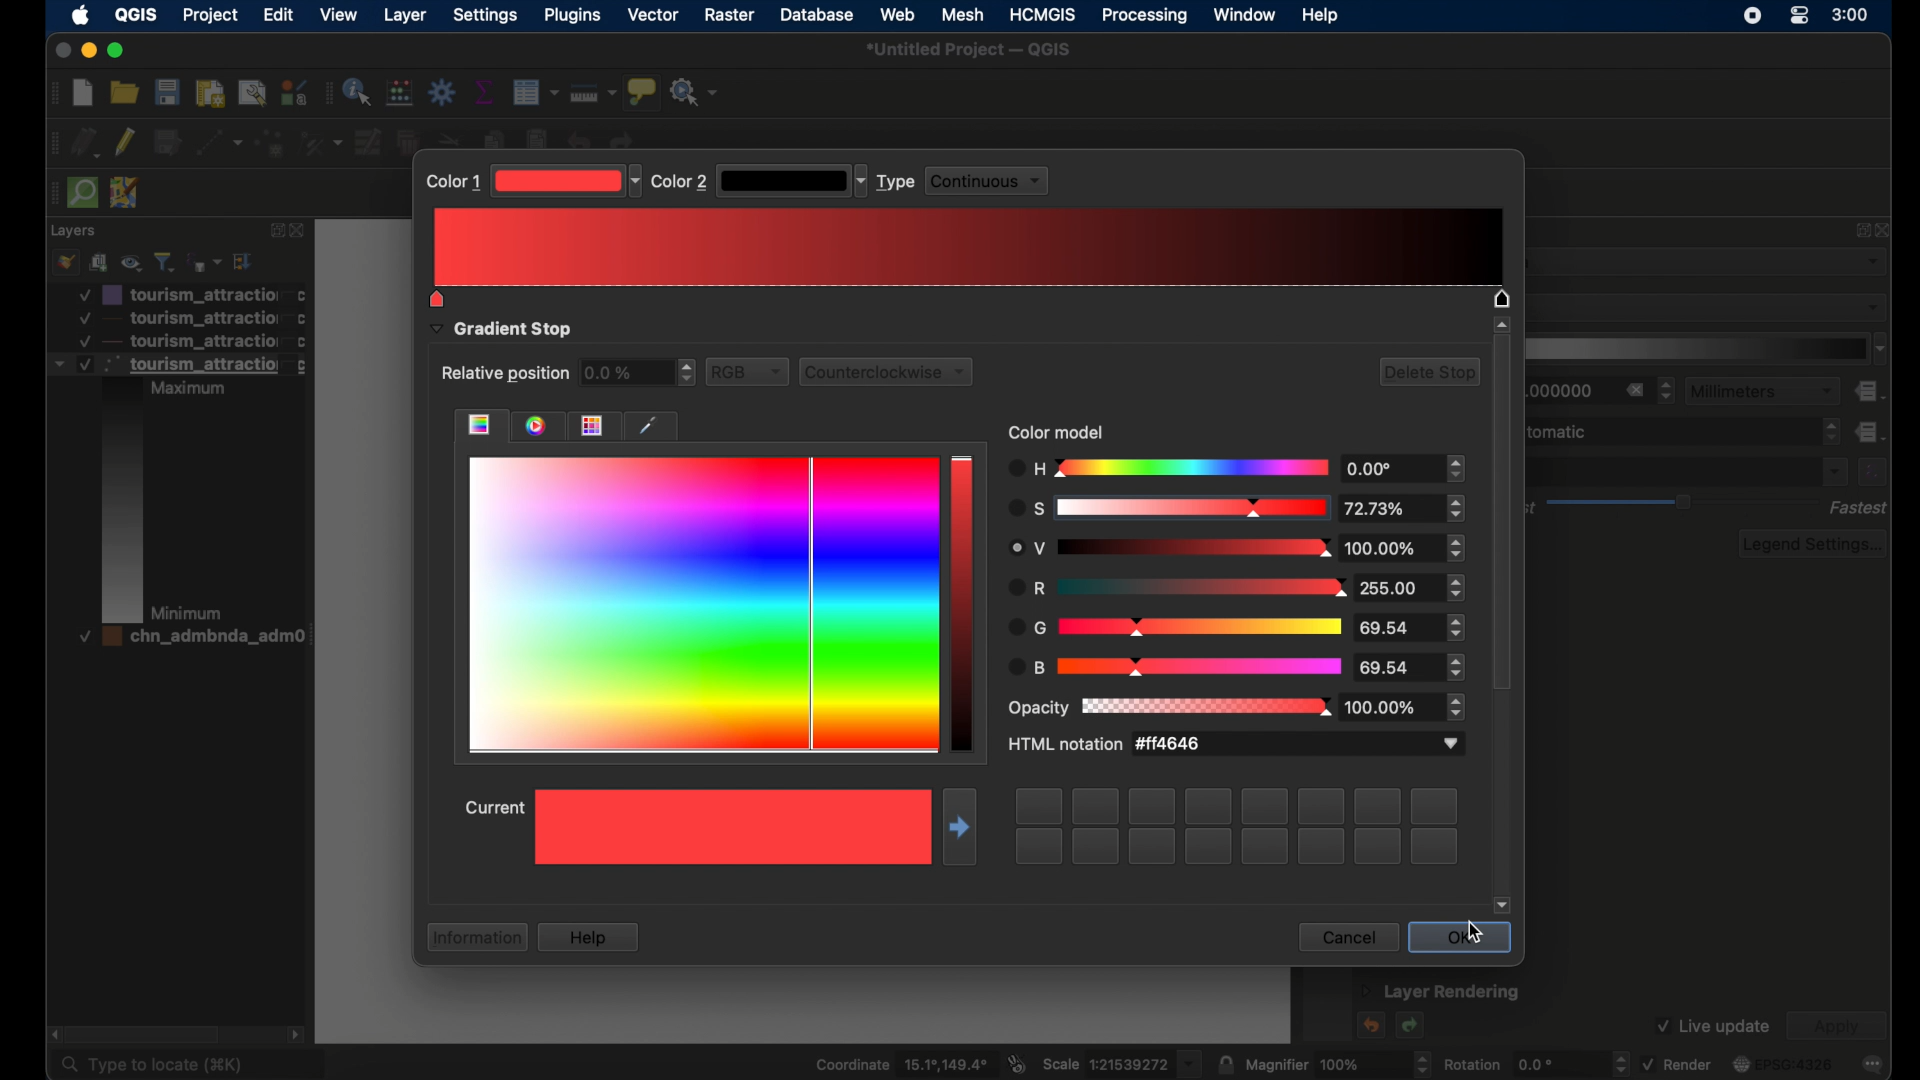 The width and height of the screenshot is (1920, 1080). I want to click on canvas, so click(367, 594).